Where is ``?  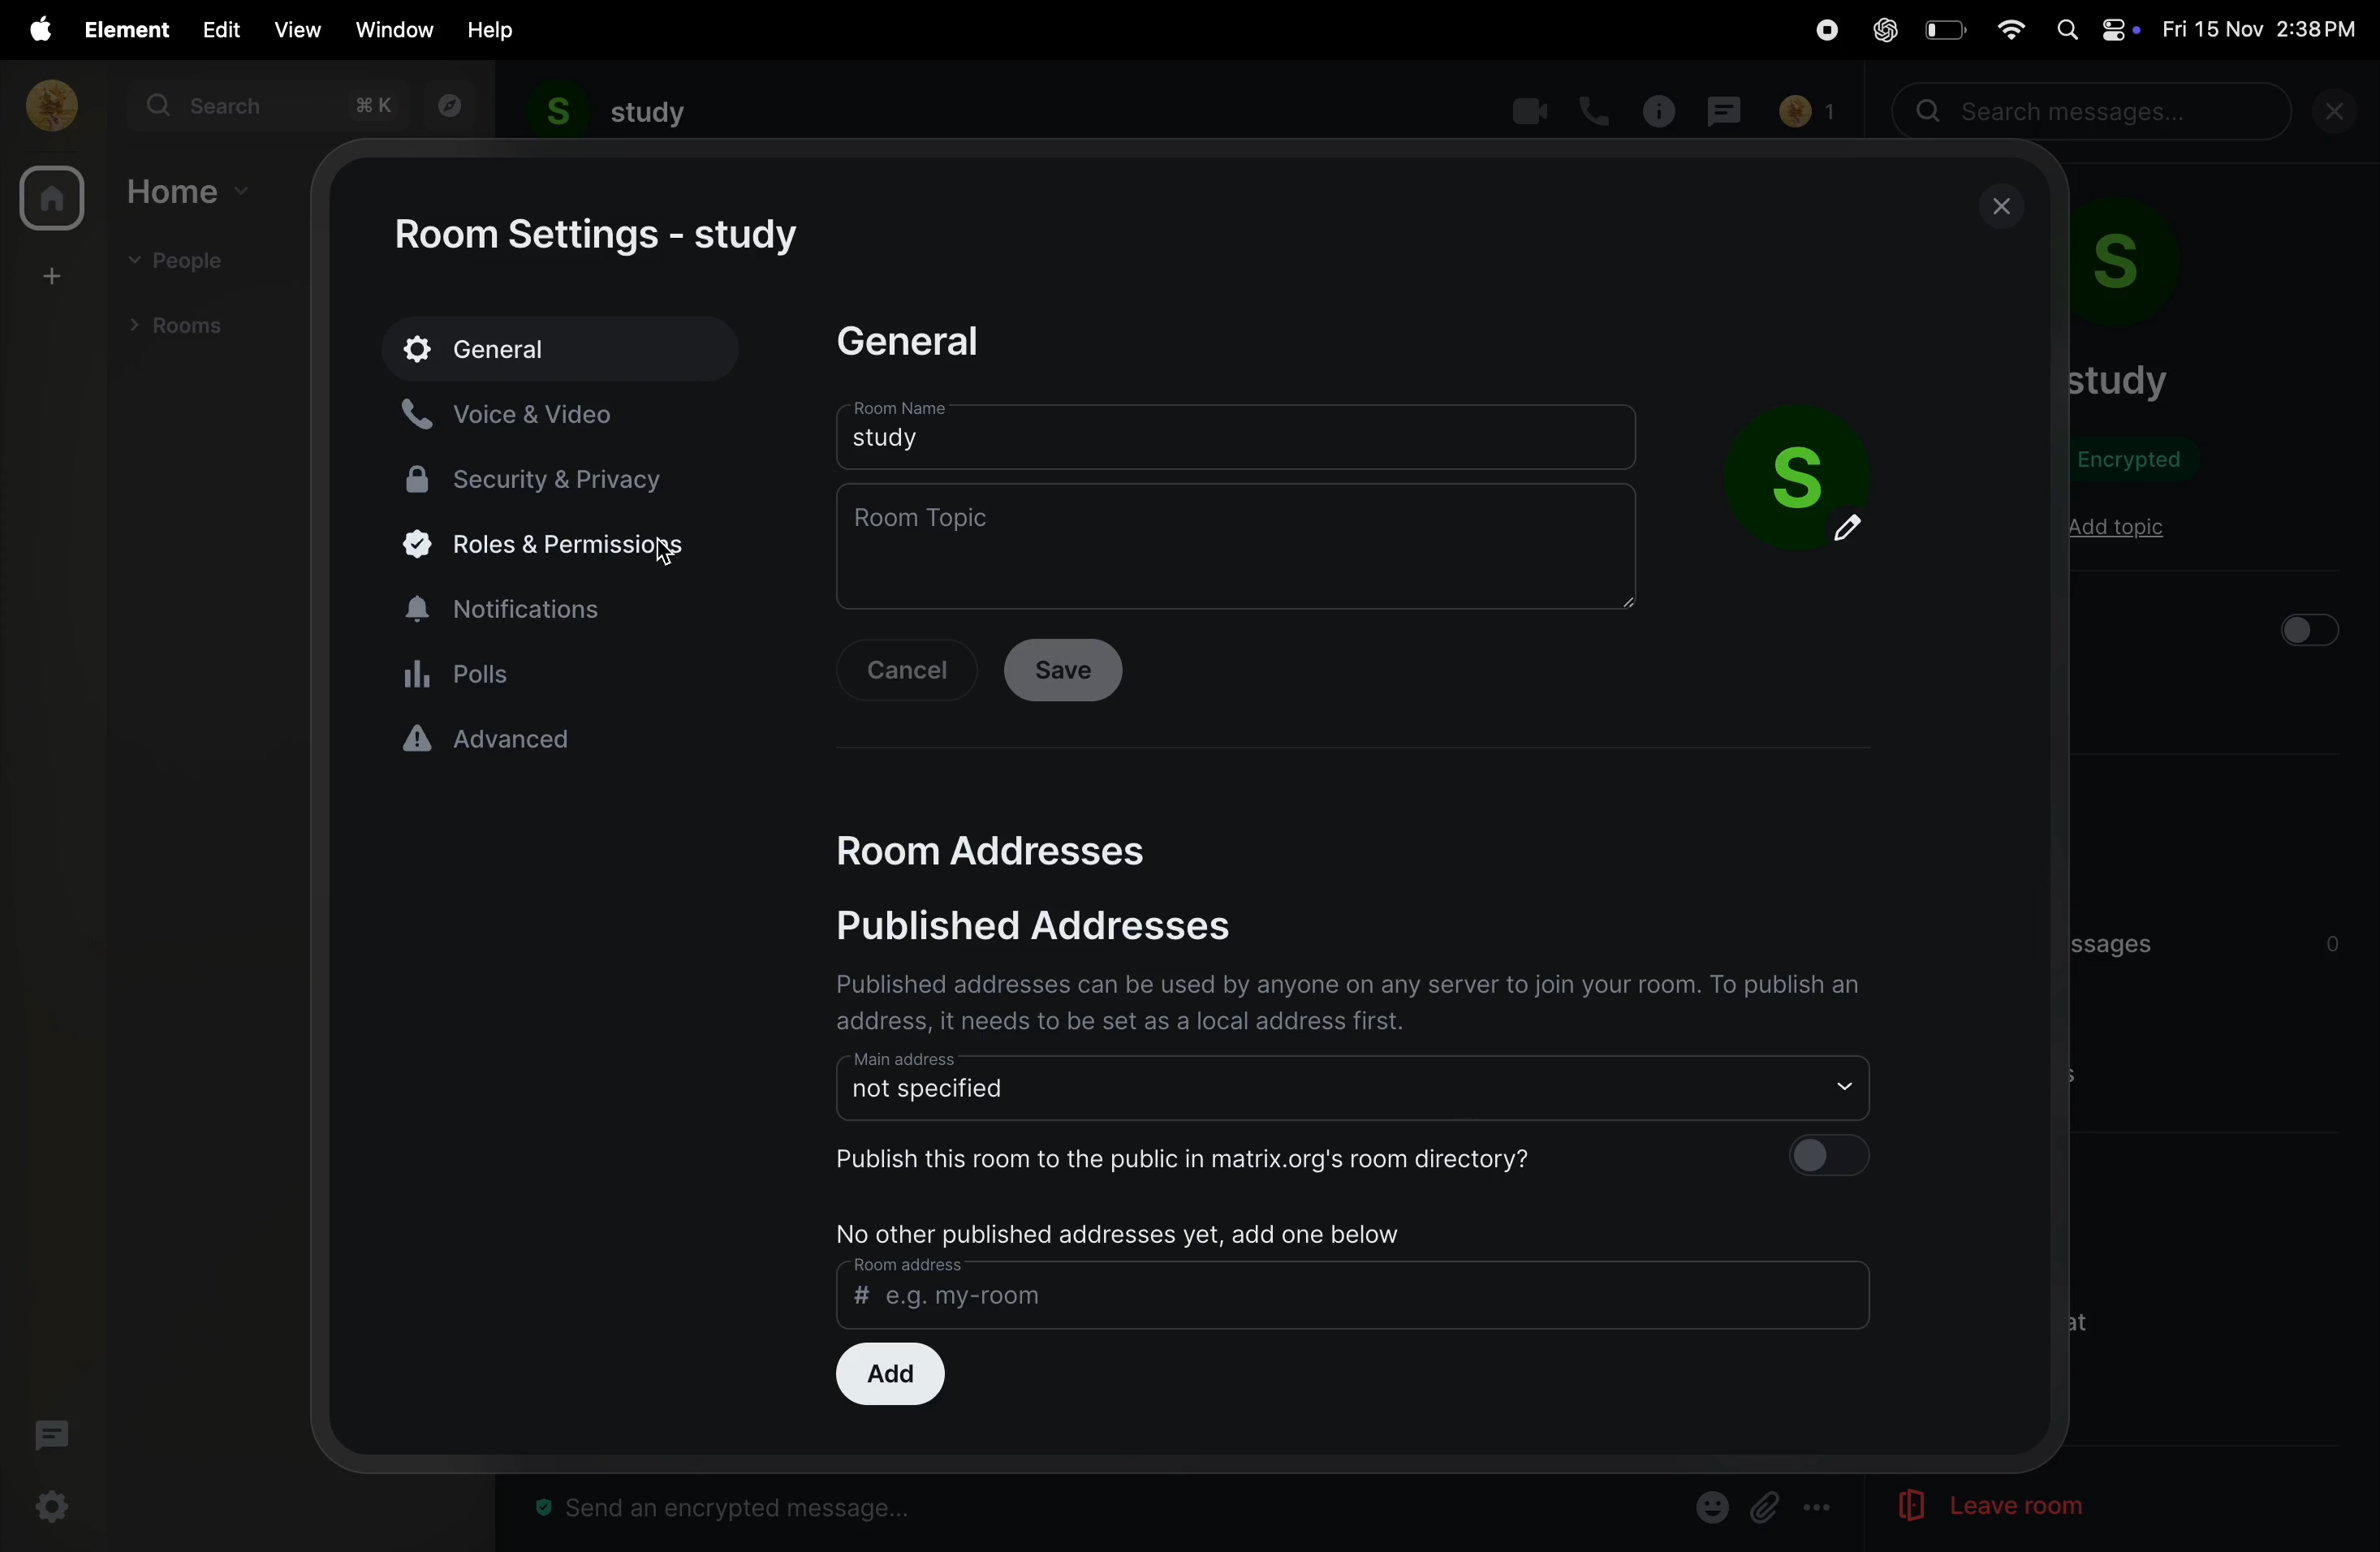  is located at coordinates (1766, 1507).